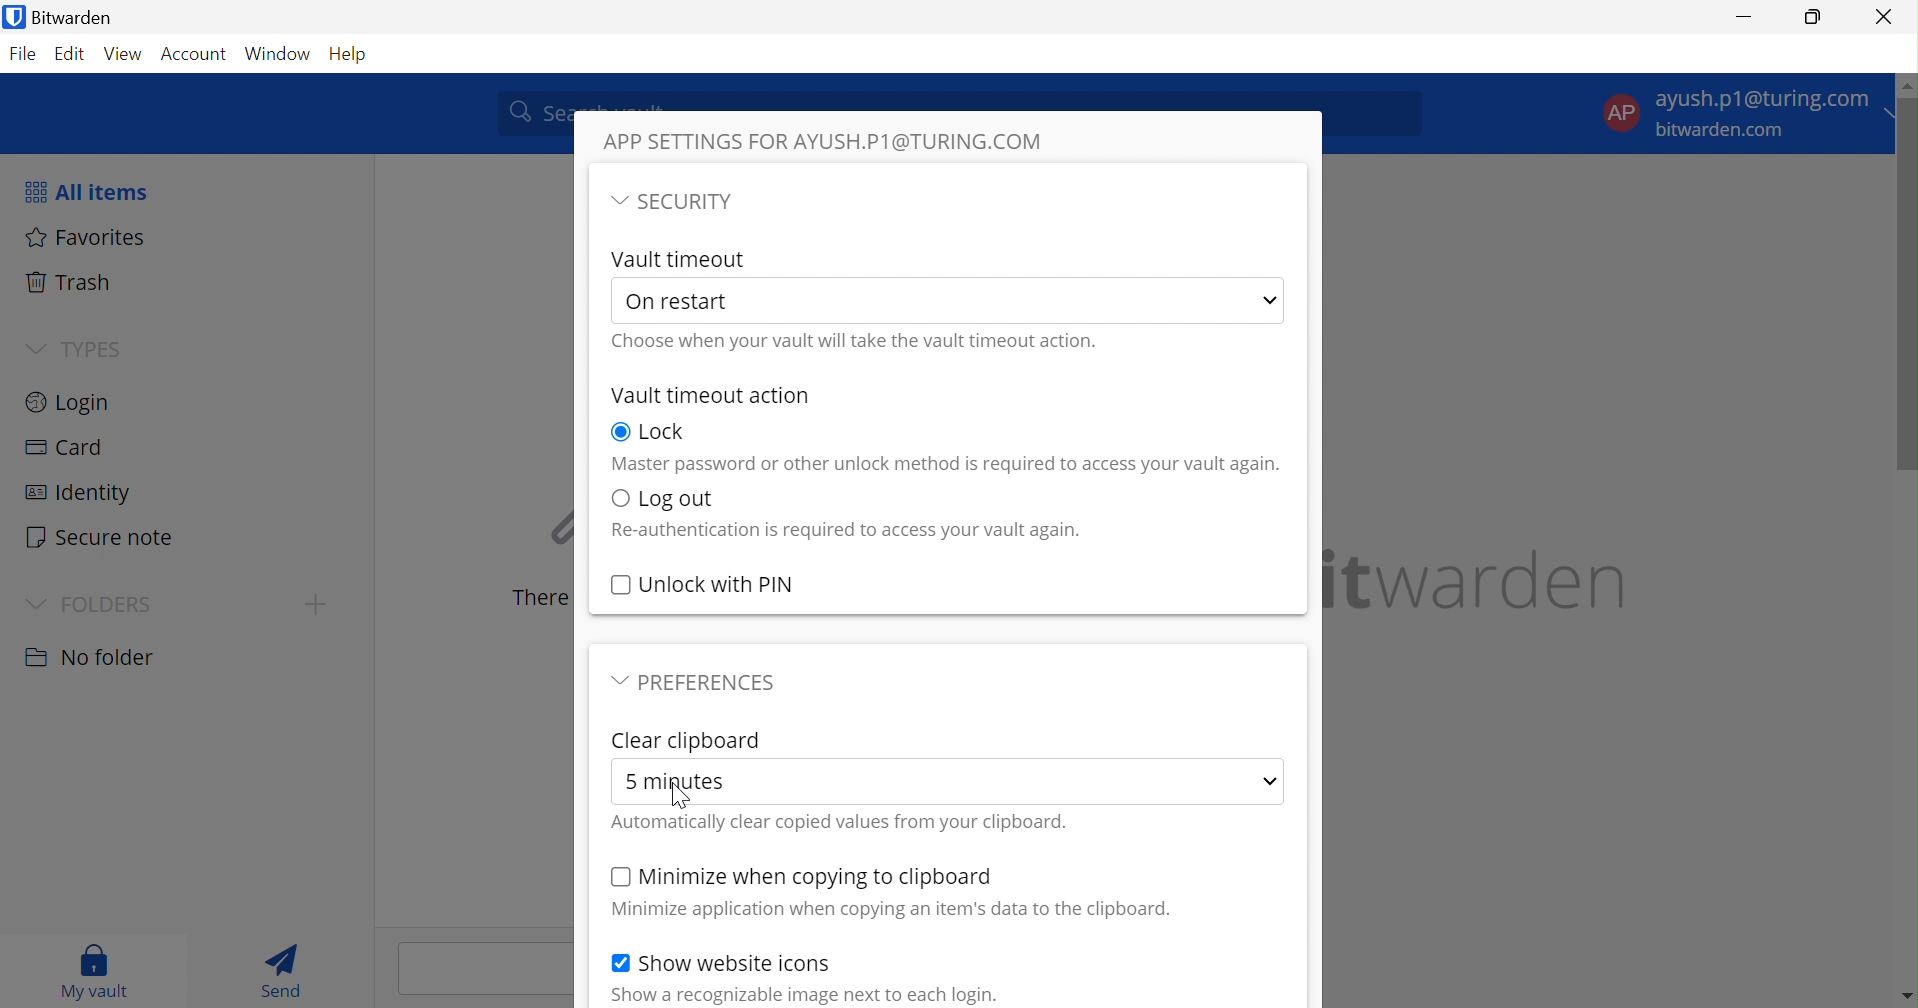 This screenshot has height=1008, width=1918. Describe the element at coordinates (618, 876) in the screenshot. I see `Checkbox` at that location.